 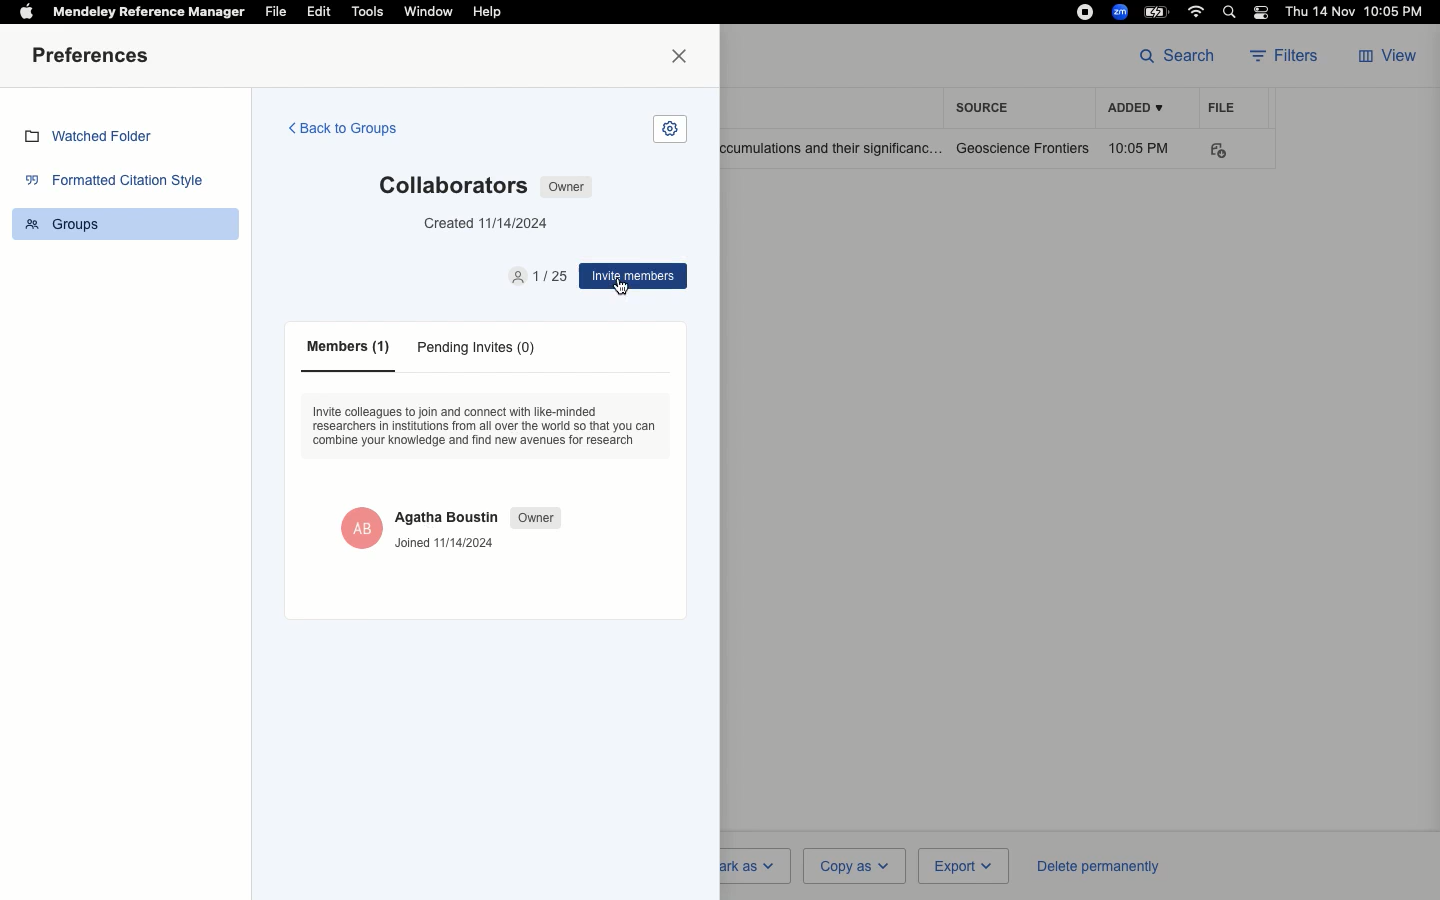 What do you see at coordinates (988, 107) in the screenshot?
I see `Source` at bounding box center [988, 107].